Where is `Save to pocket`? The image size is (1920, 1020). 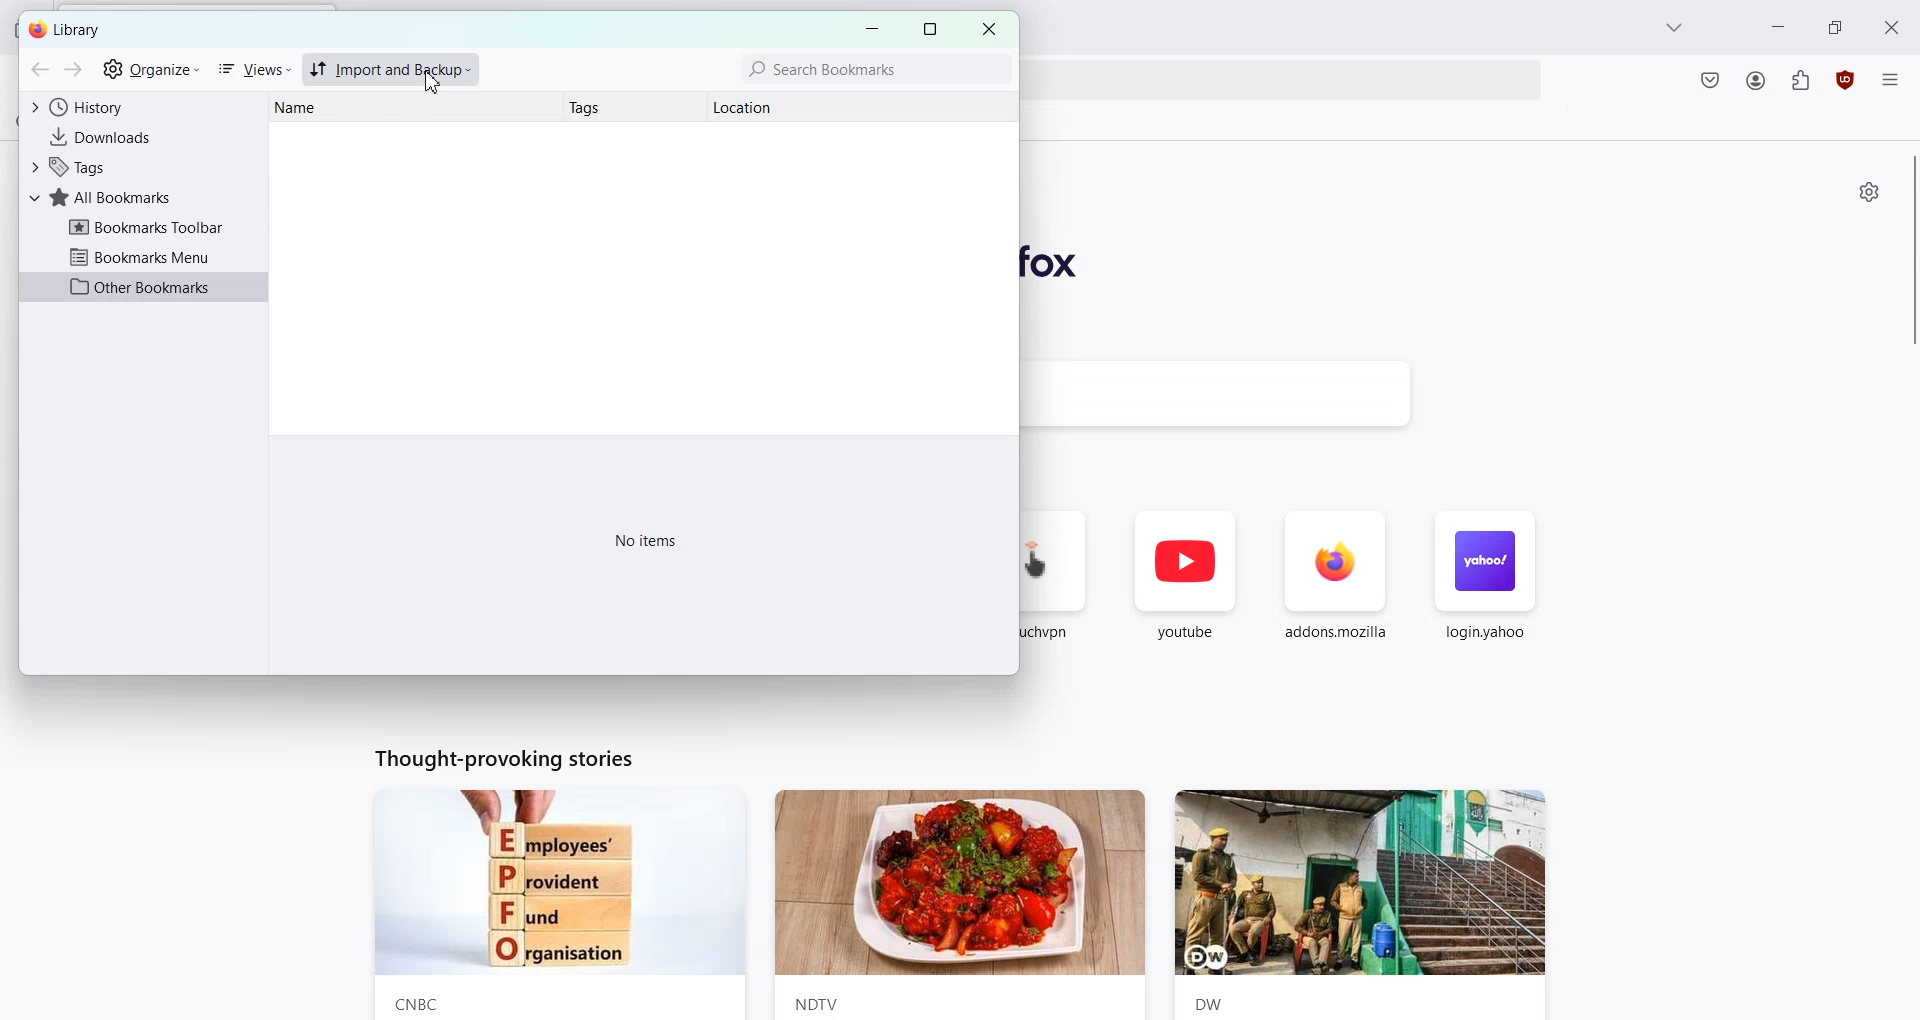 Save to pocket is located at coordinates (1710, 82).